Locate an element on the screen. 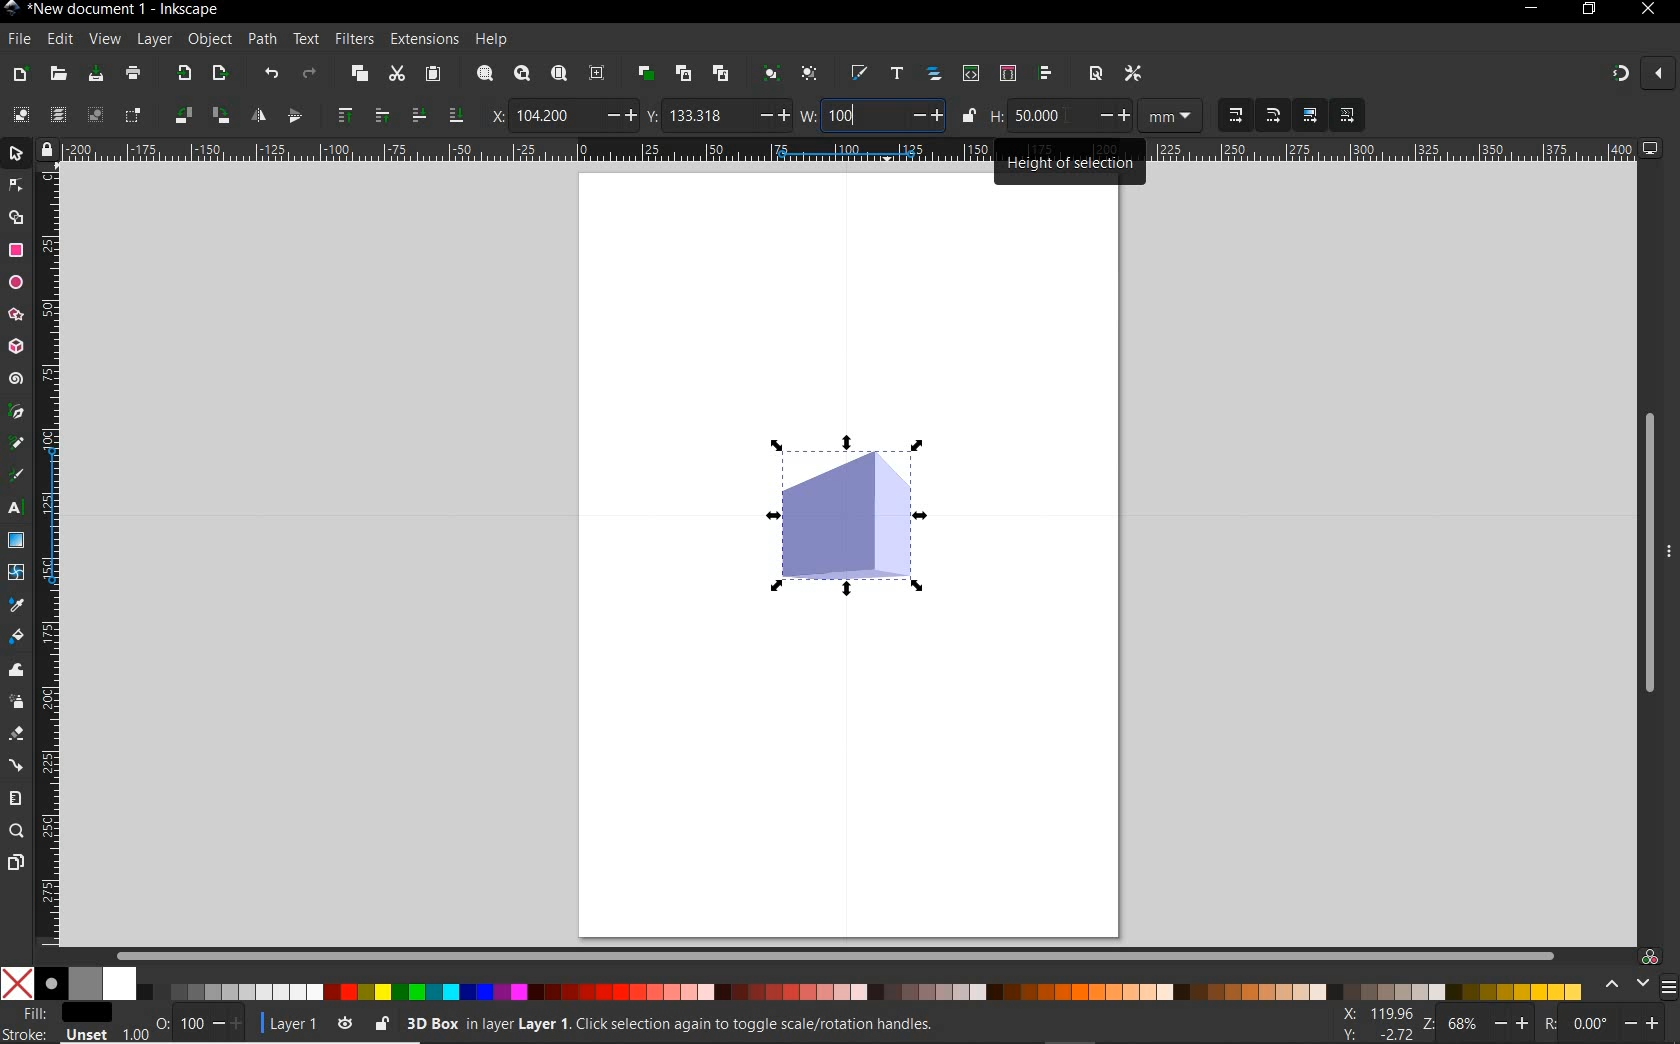 This screenshot has width=1680, height=1044. 100 is located at coordinates (861, 115).